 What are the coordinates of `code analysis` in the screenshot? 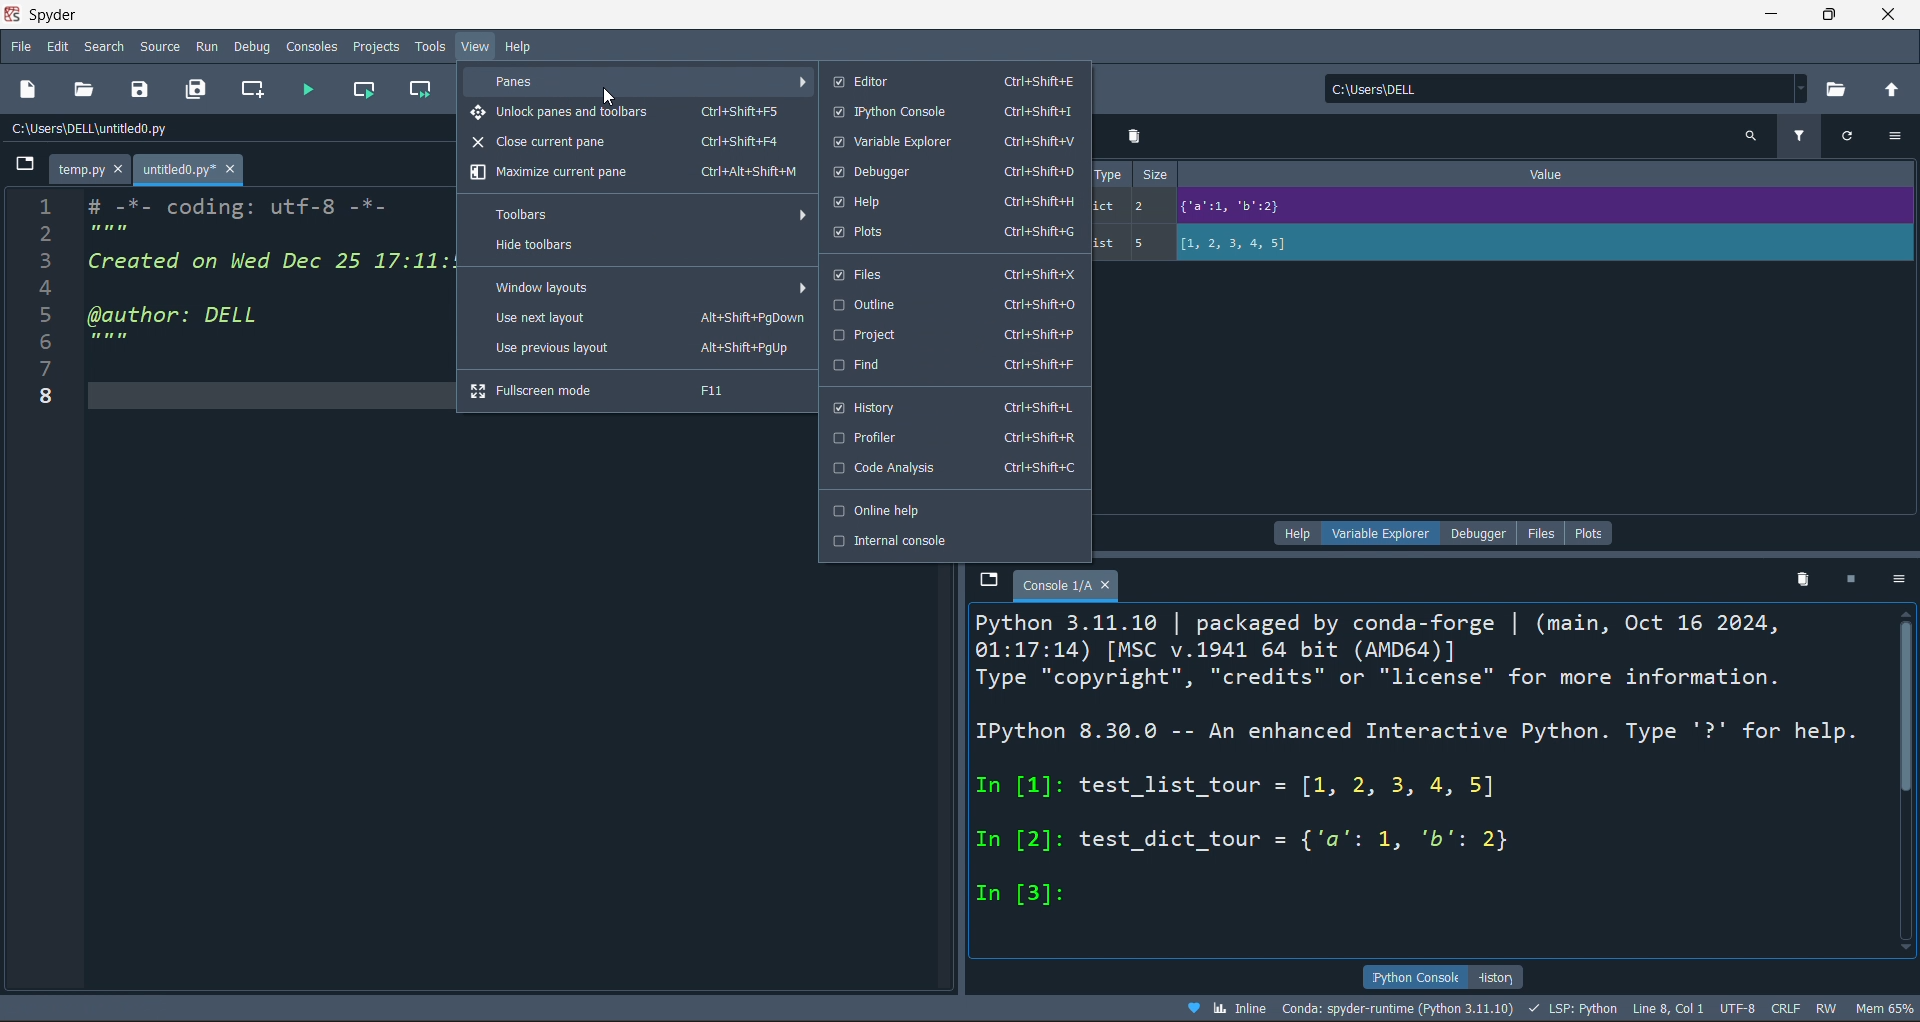 It's located at (948, 468).